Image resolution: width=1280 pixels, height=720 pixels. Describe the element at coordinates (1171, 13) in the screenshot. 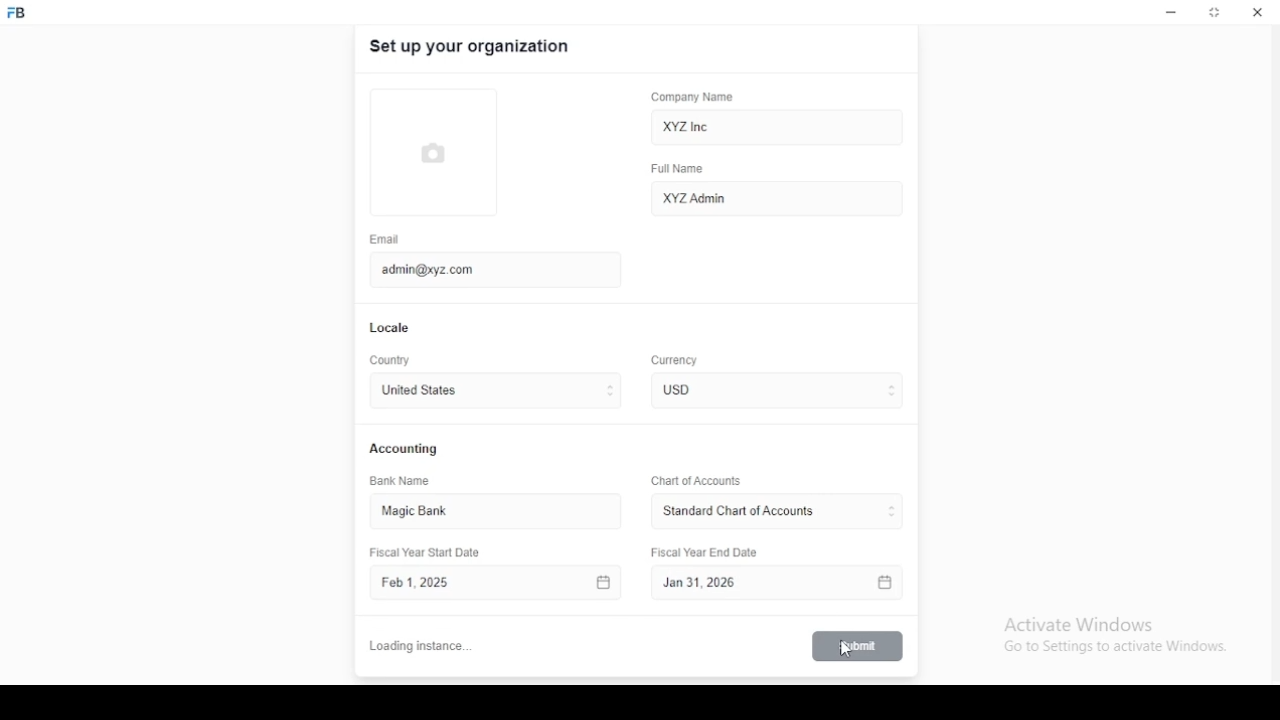

I see `minimize` at that location.